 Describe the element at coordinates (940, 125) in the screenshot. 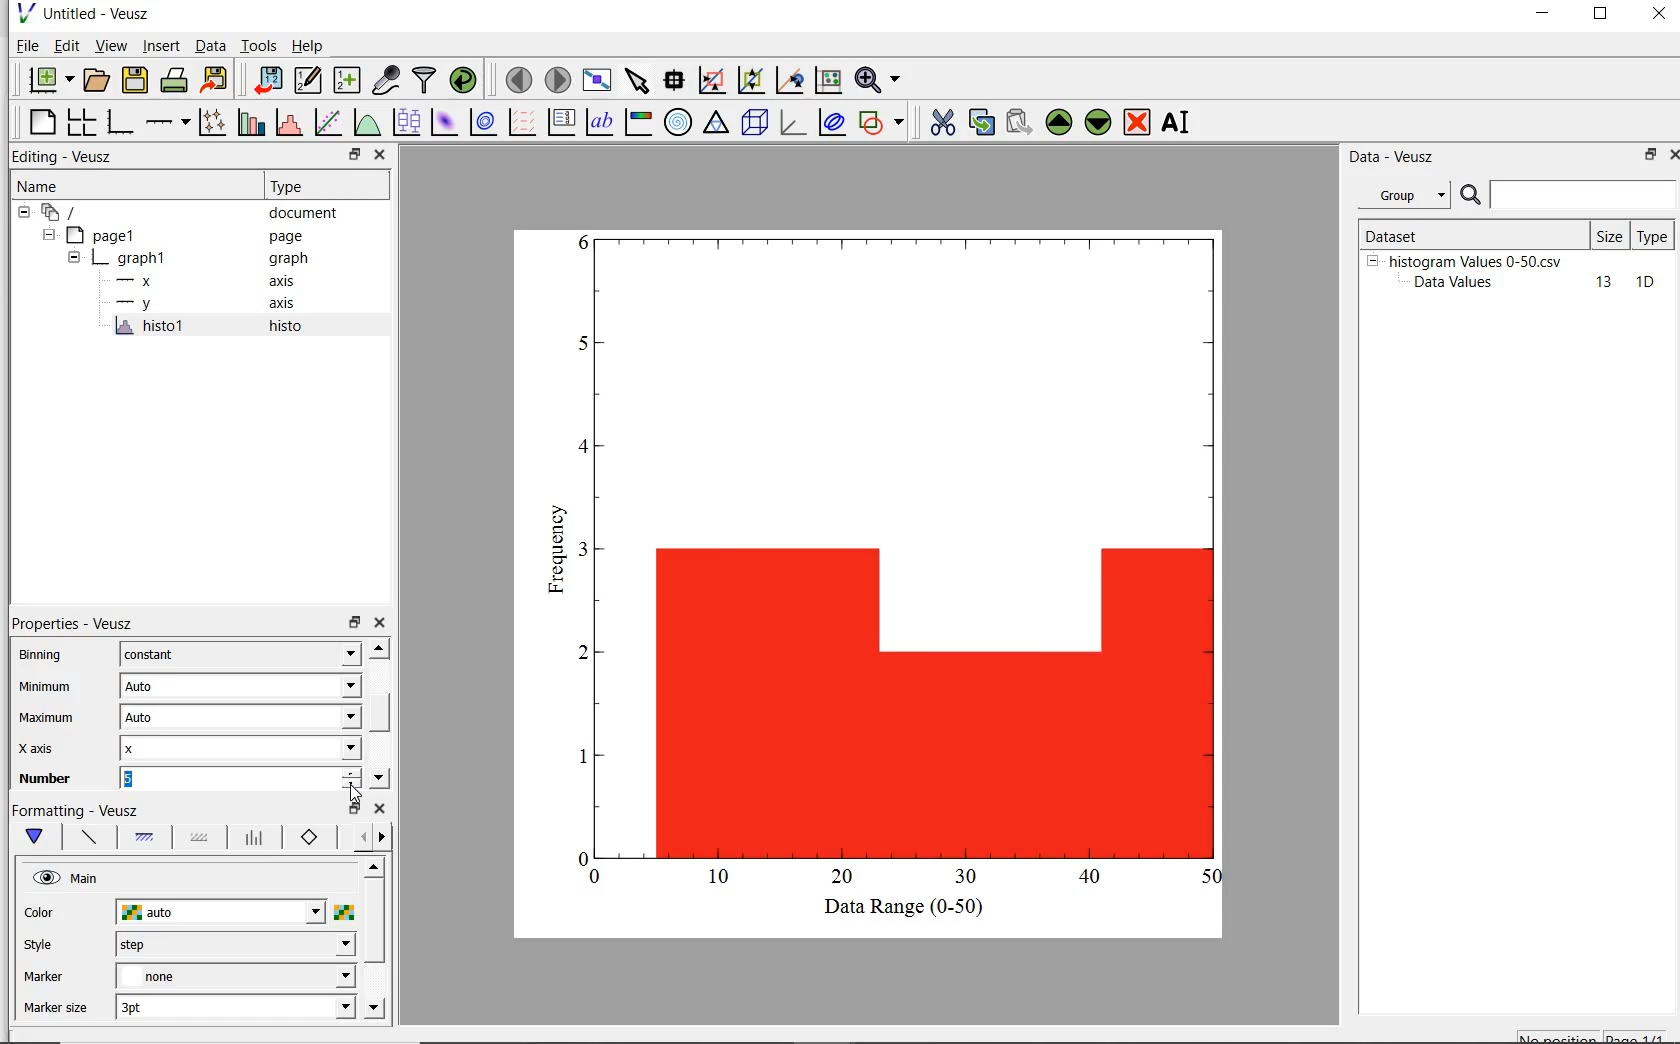

I see `cut the the selected widget` at that location.